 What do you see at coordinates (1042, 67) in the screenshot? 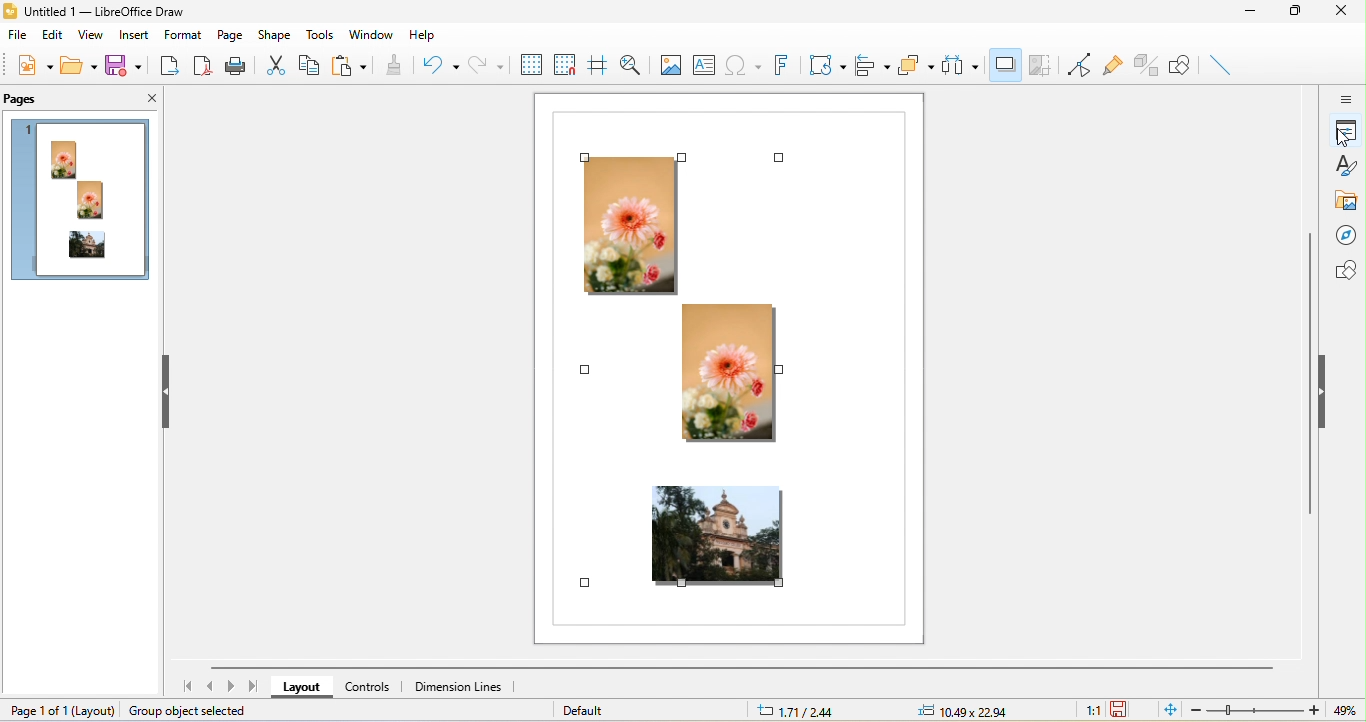
I see `crop image` at bounding box center [1042, 67].